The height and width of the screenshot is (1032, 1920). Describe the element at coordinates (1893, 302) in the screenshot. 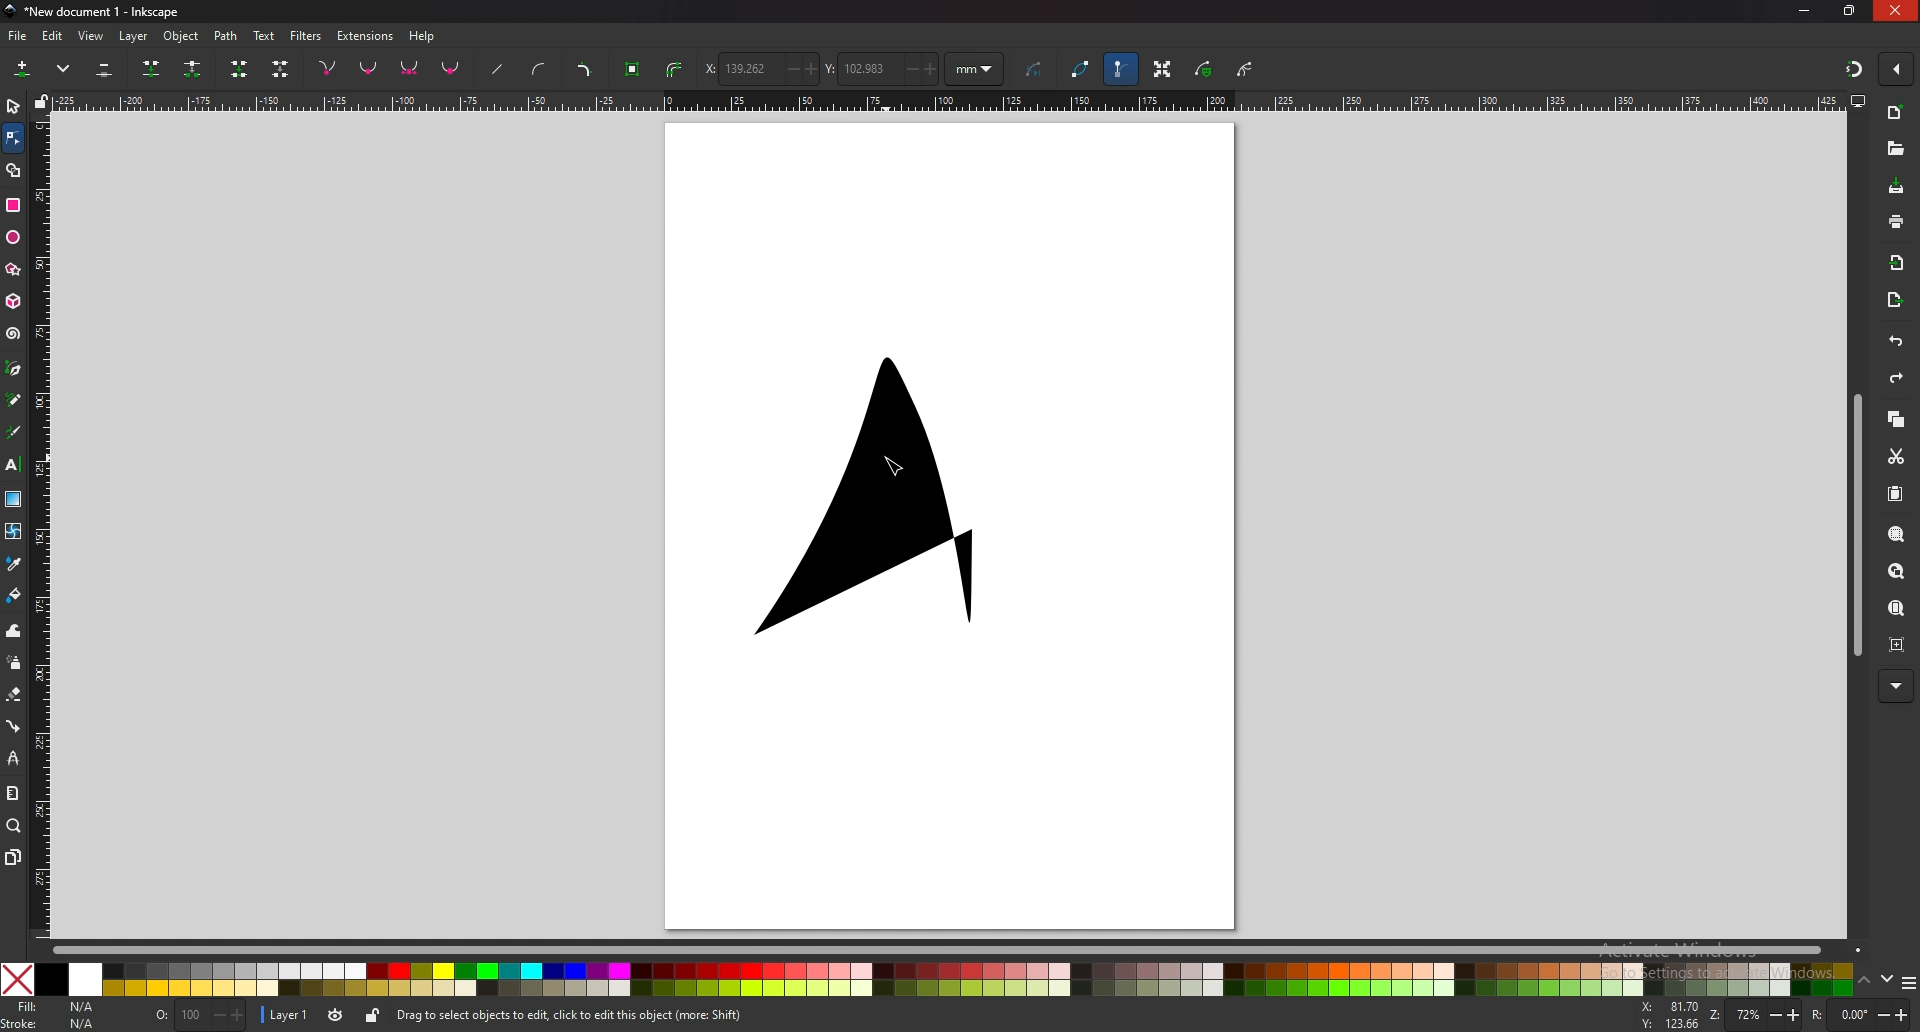

I see `export` at that location.